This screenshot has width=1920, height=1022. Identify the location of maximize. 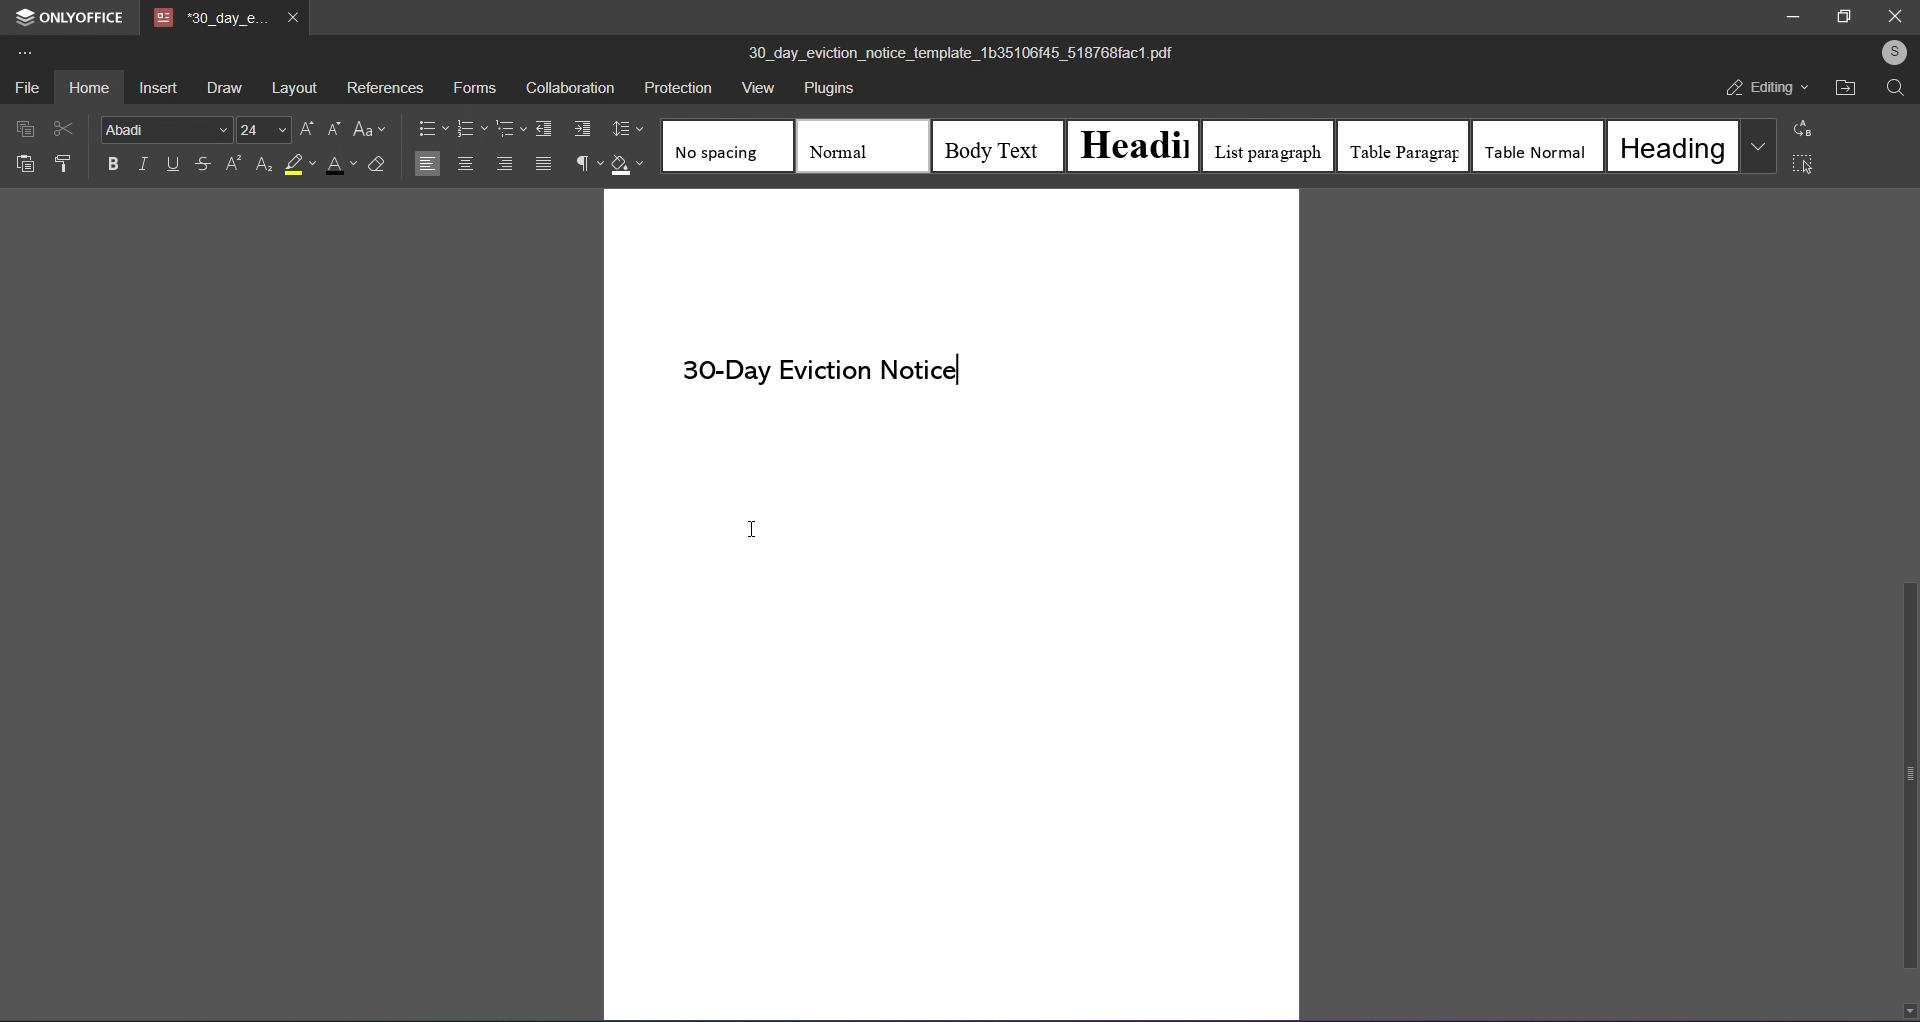
(1843, 19).